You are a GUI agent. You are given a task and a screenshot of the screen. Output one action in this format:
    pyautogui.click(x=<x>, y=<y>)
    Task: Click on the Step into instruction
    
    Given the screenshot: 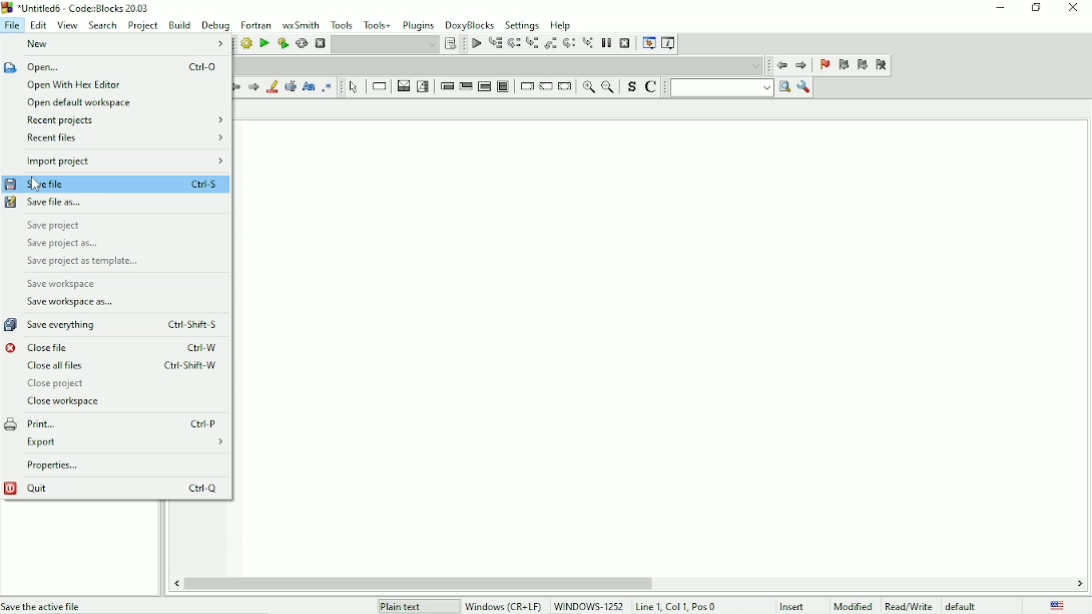 What is the action you would take?
    pyautogui.click(x=588, y=44)
    